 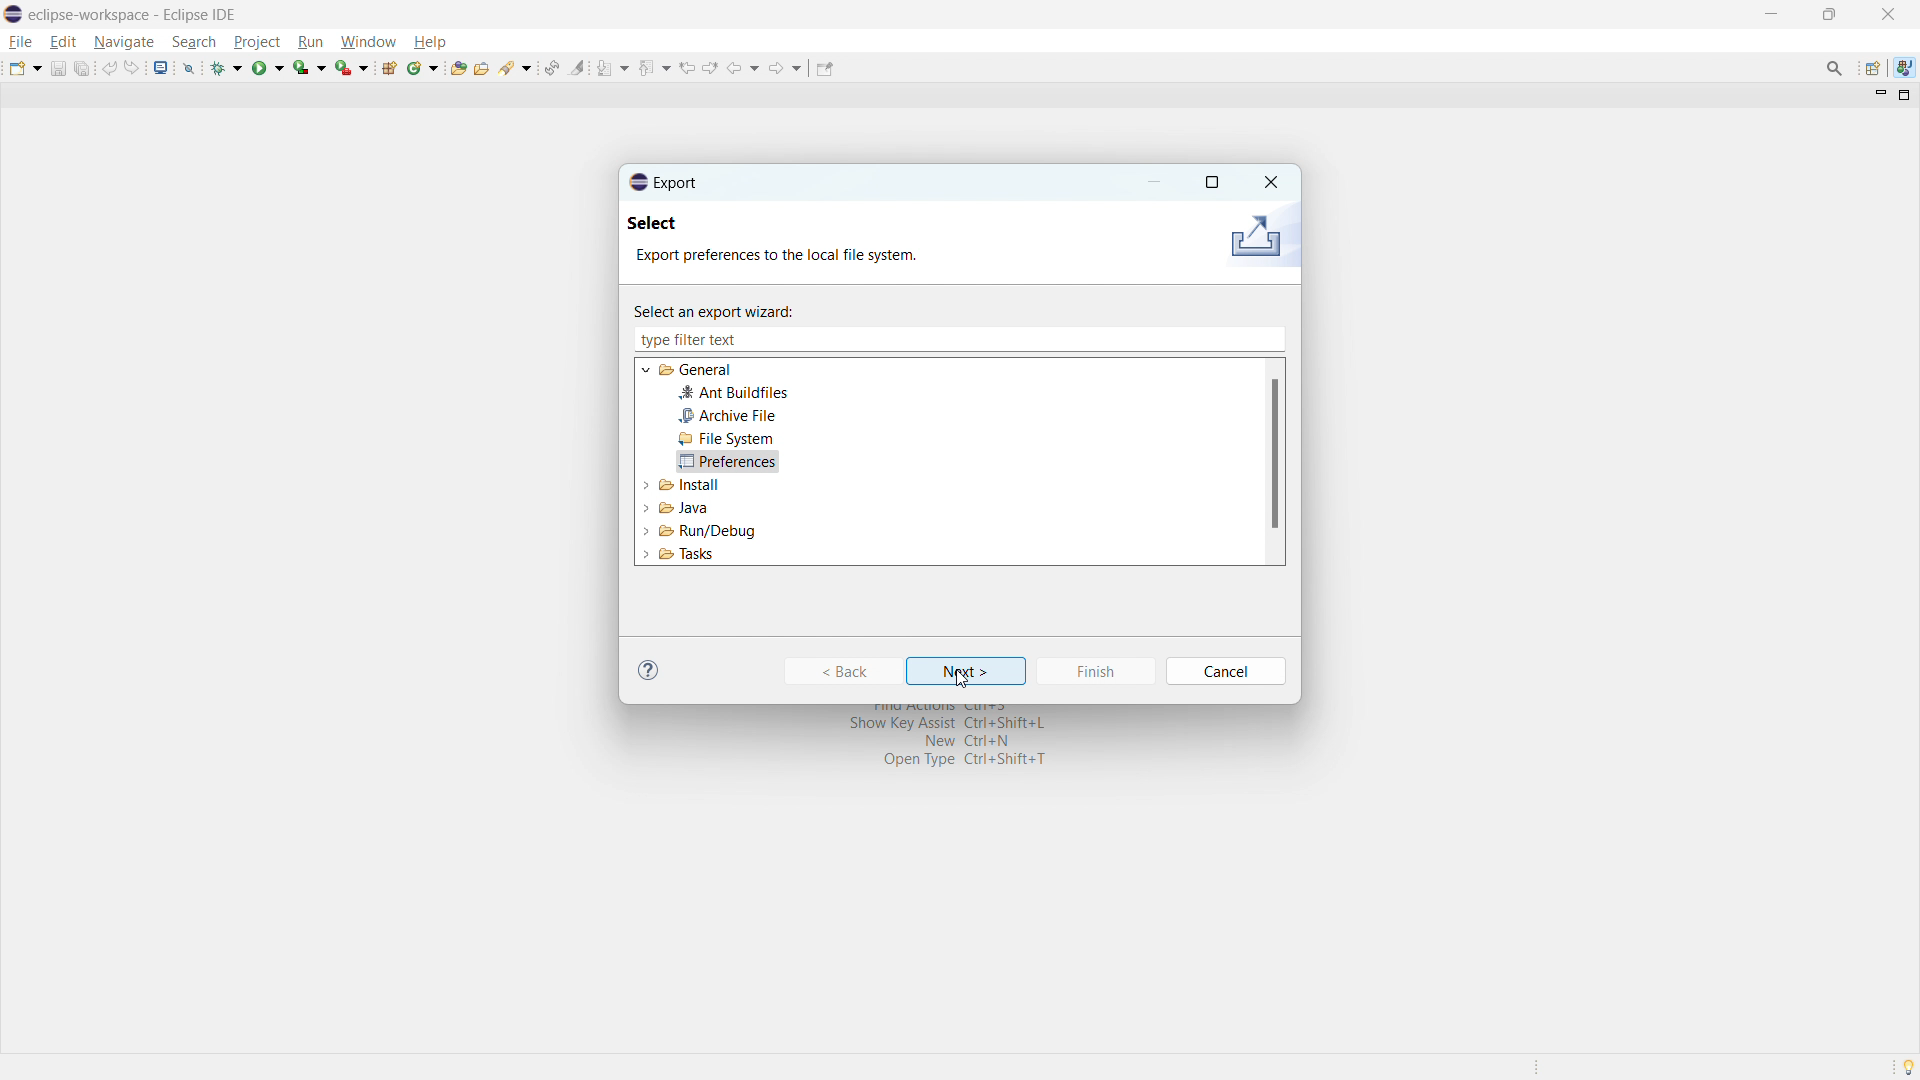 What do you see at coordinates (227, 68) in the screenshot?
I see `debug` at bounding box center [227, 68].